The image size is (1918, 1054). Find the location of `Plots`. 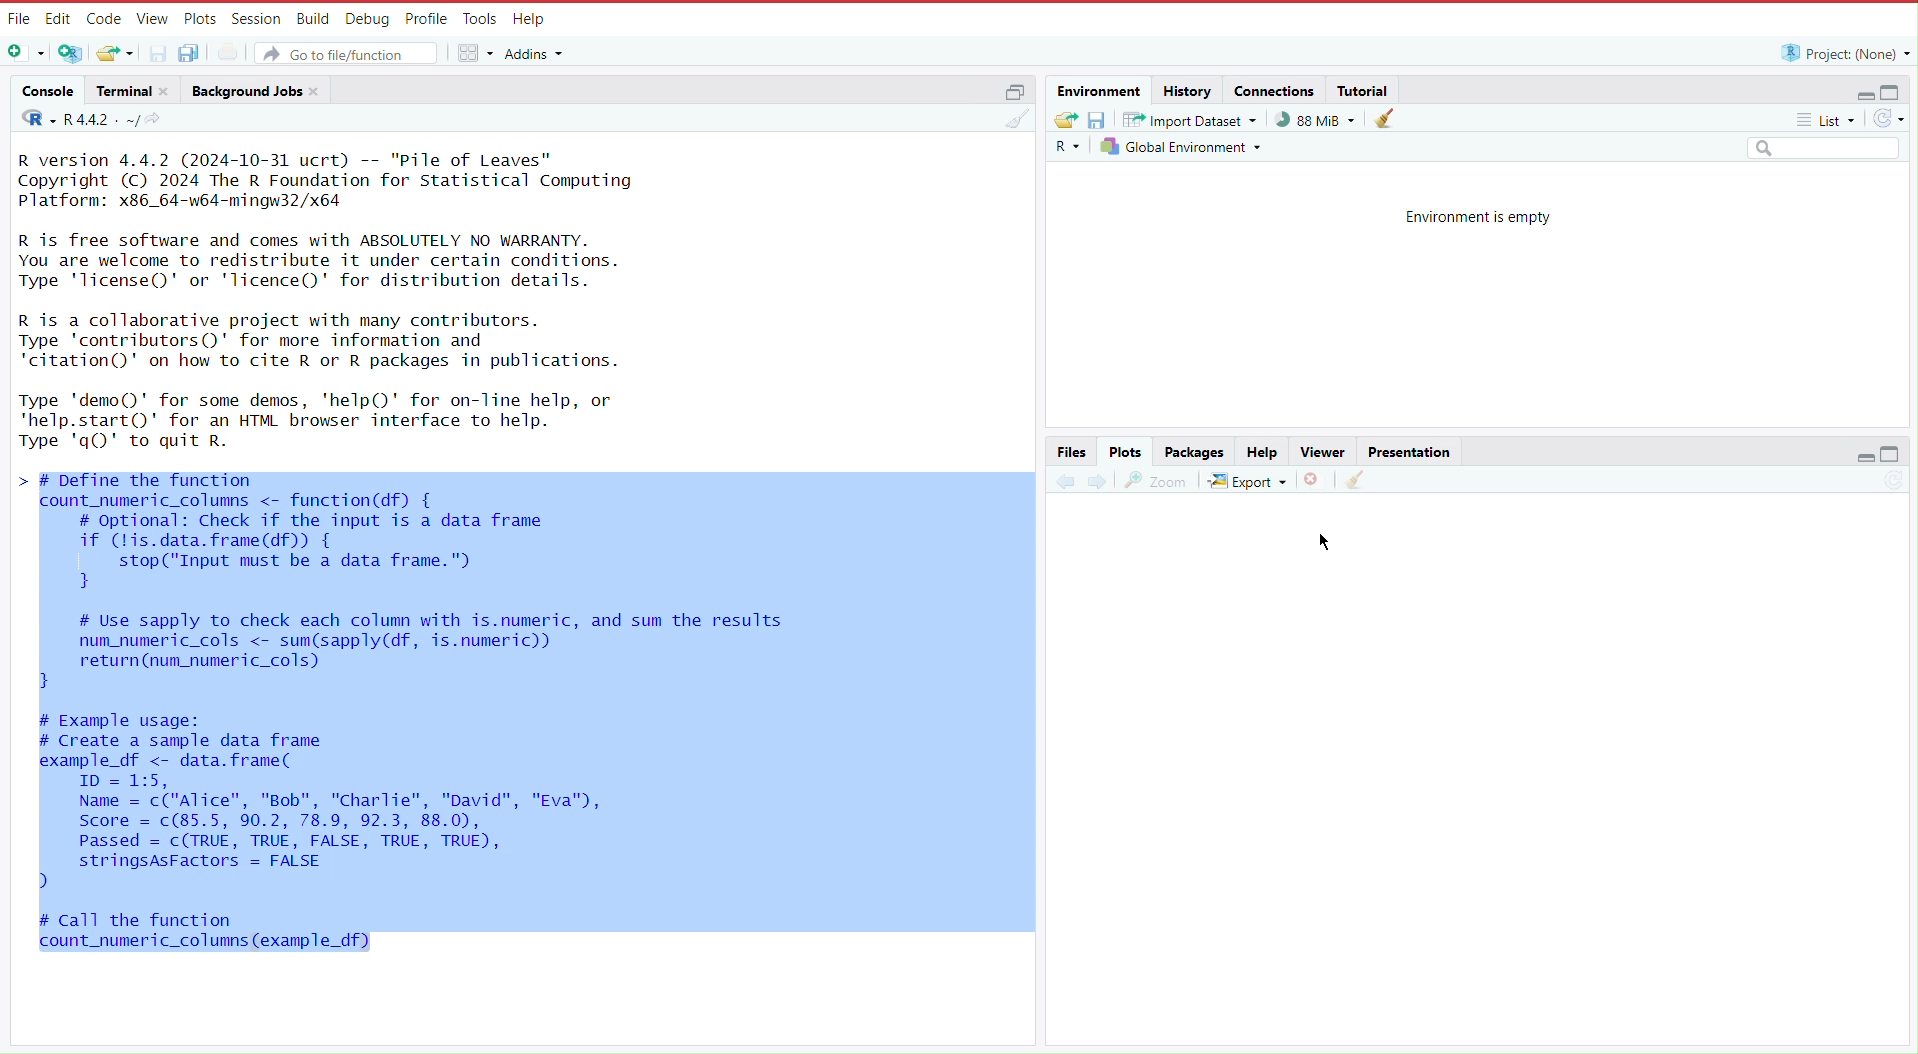

Plots is located at coordinates (198, 18).